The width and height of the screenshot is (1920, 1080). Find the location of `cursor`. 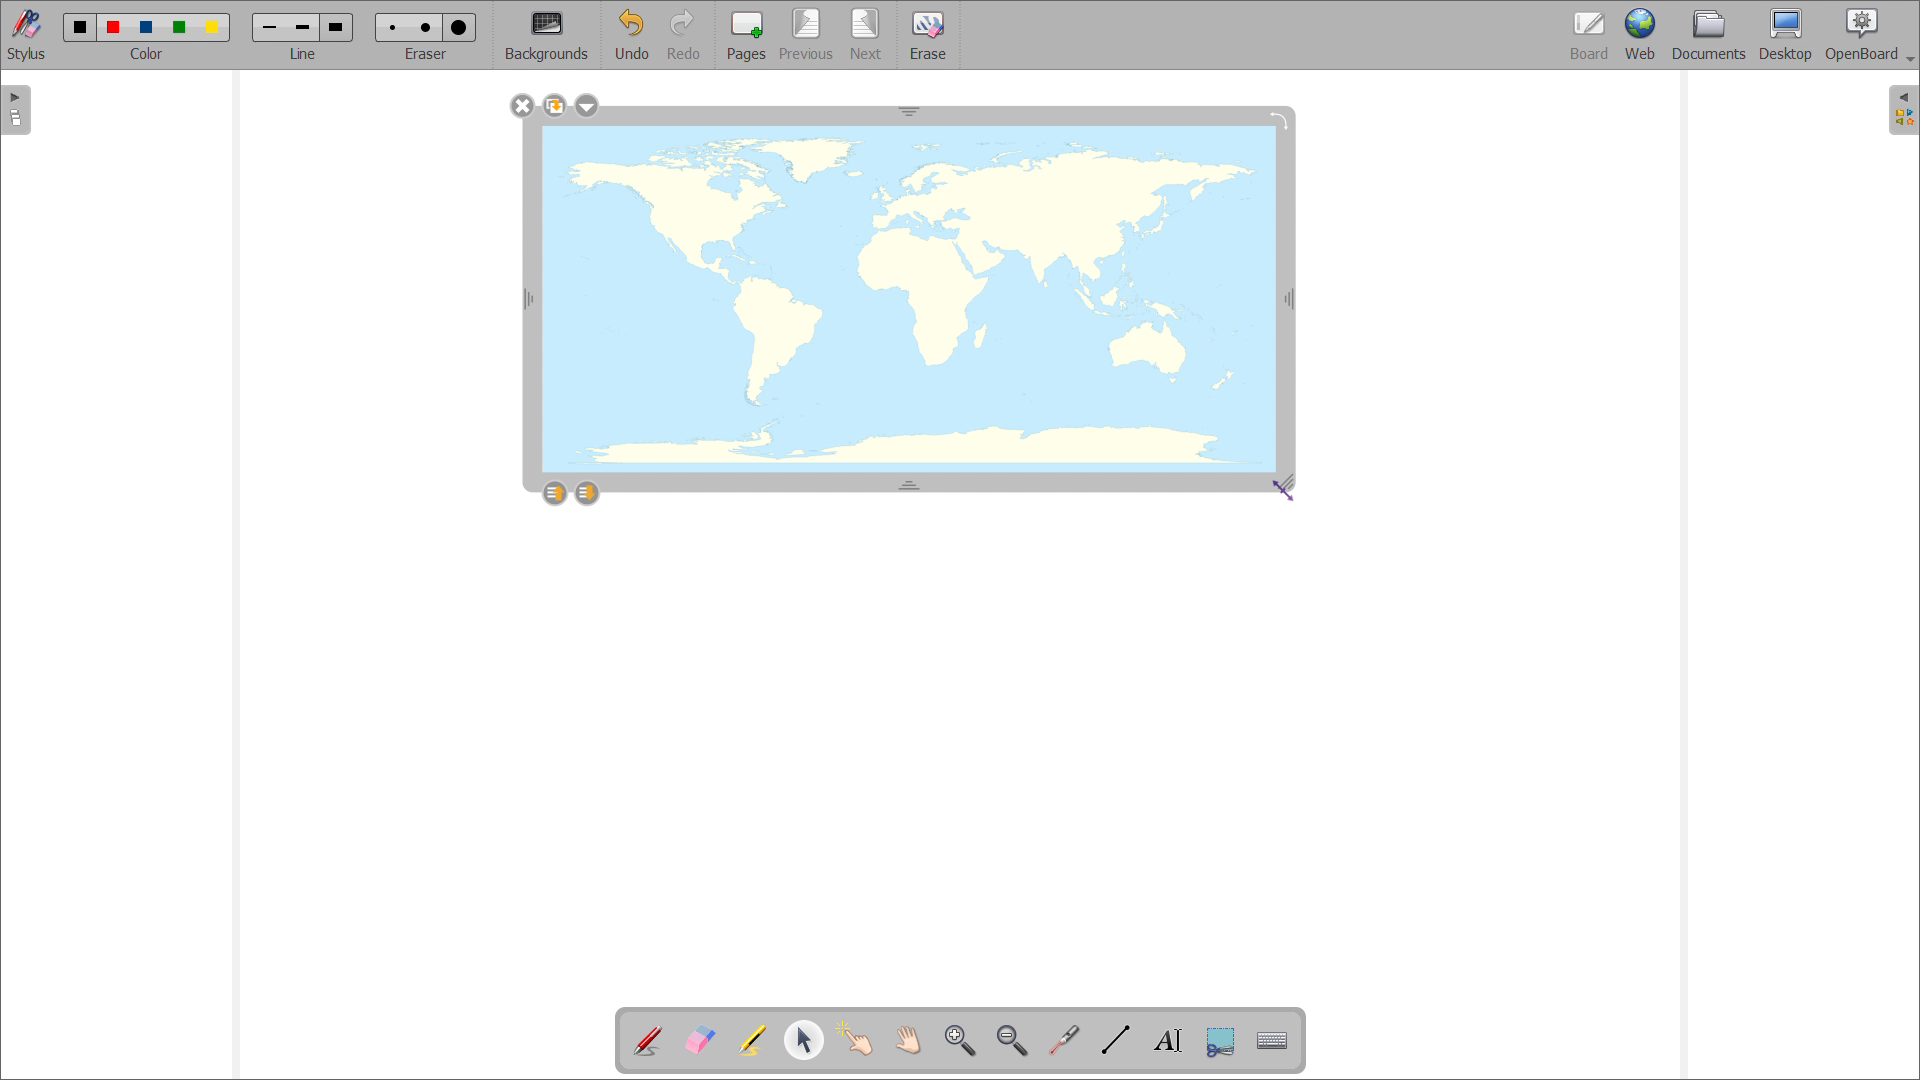

cursor is located at coordinates (1284, 492).